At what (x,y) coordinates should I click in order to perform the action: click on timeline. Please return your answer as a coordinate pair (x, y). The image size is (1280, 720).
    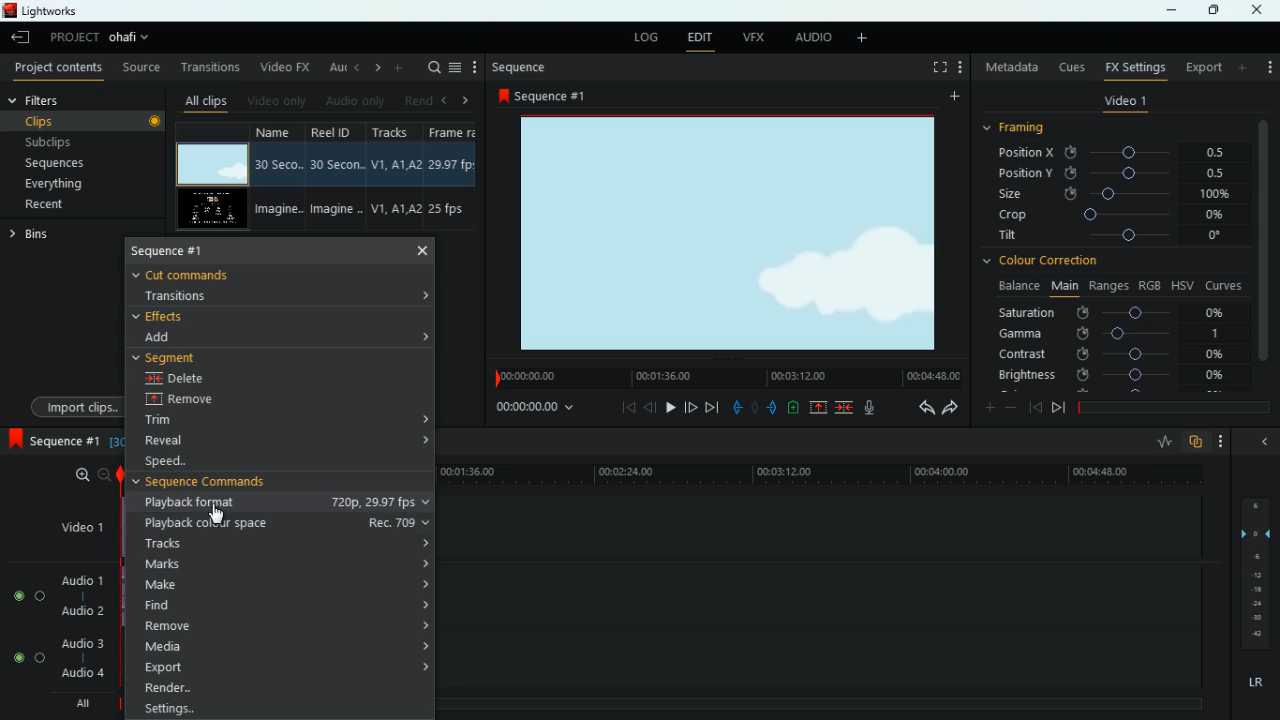
    Looking at the image, I should click on (1171, 407).